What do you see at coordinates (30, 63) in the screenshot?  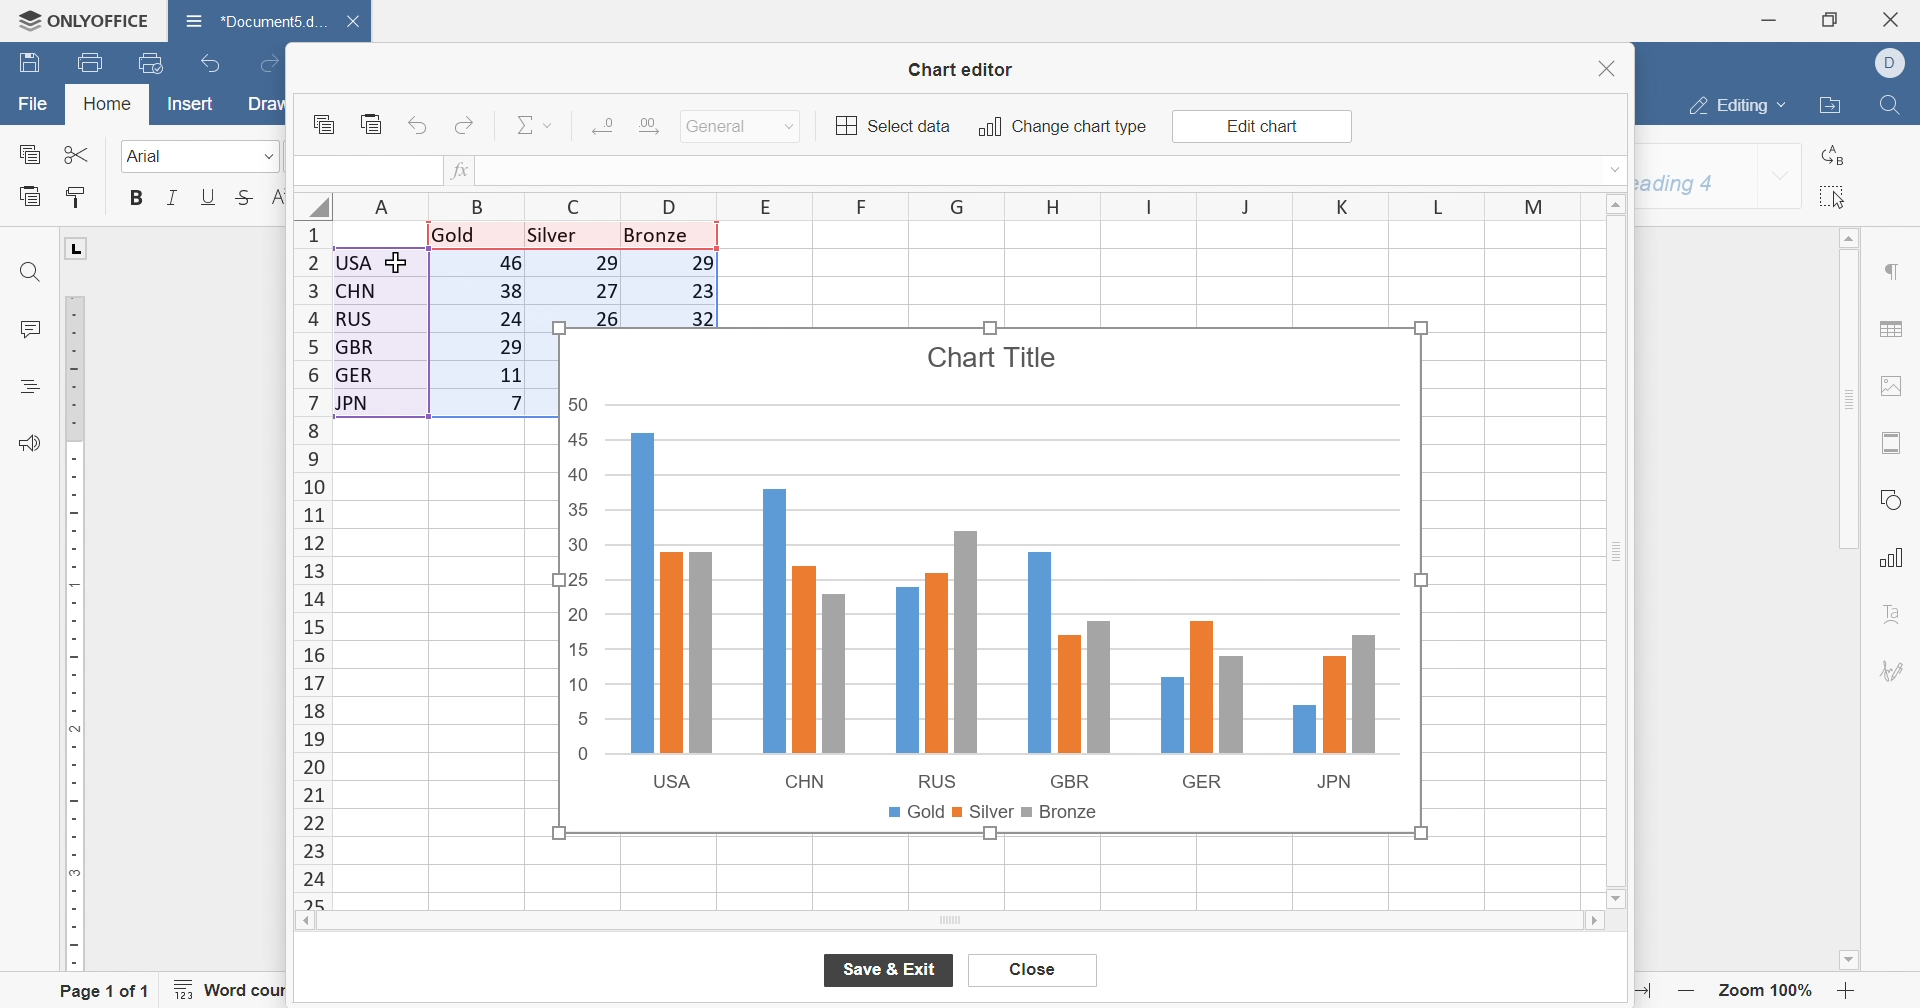 I see `save` at bounding box center [30, 63].